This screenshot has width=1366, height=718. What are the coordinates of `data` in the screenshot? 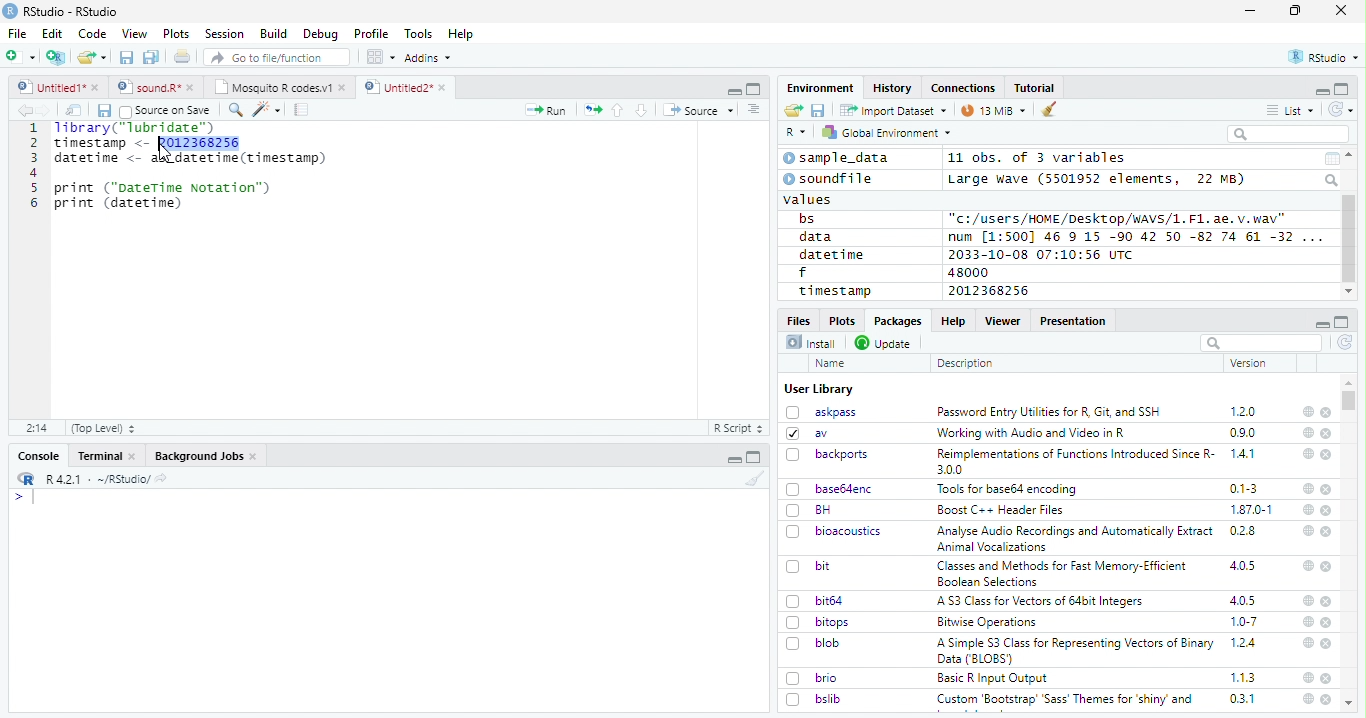 It's located at (819, 237).